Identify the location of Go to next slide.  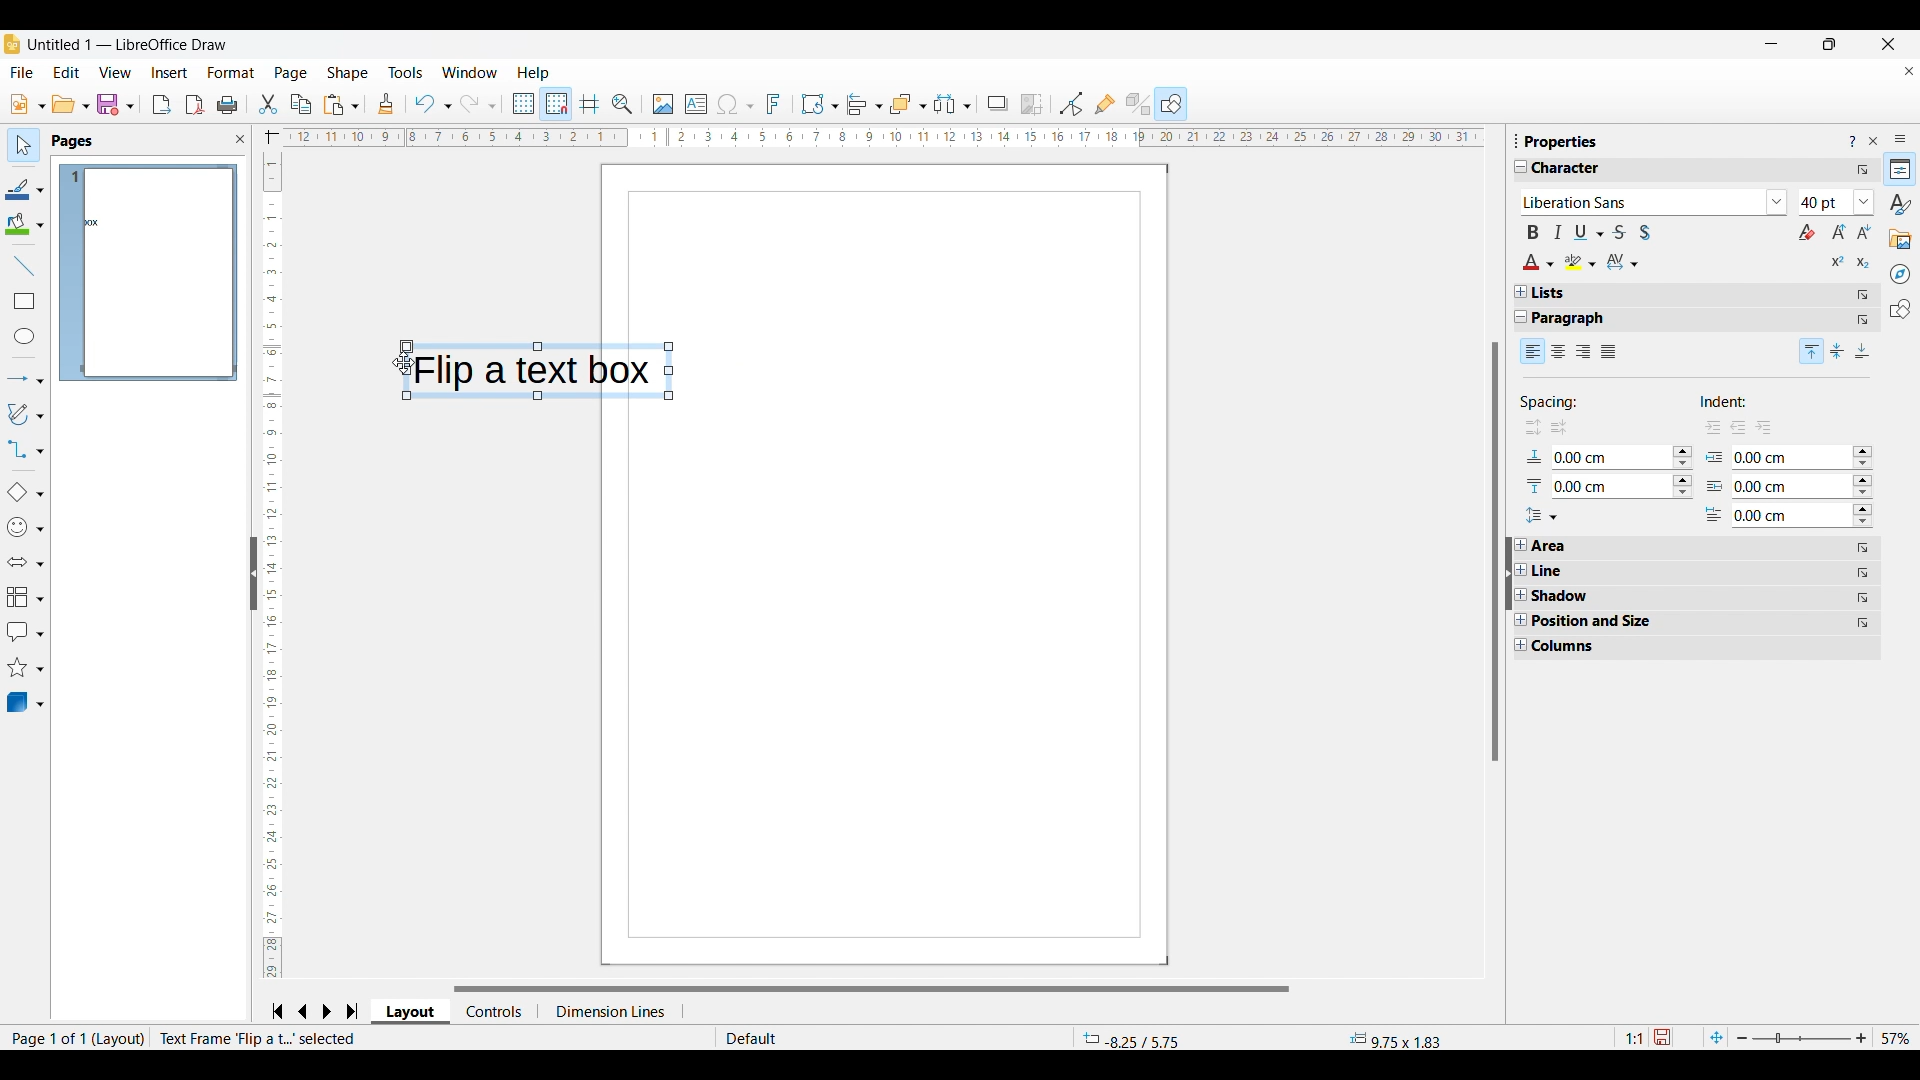
(326, 1011).